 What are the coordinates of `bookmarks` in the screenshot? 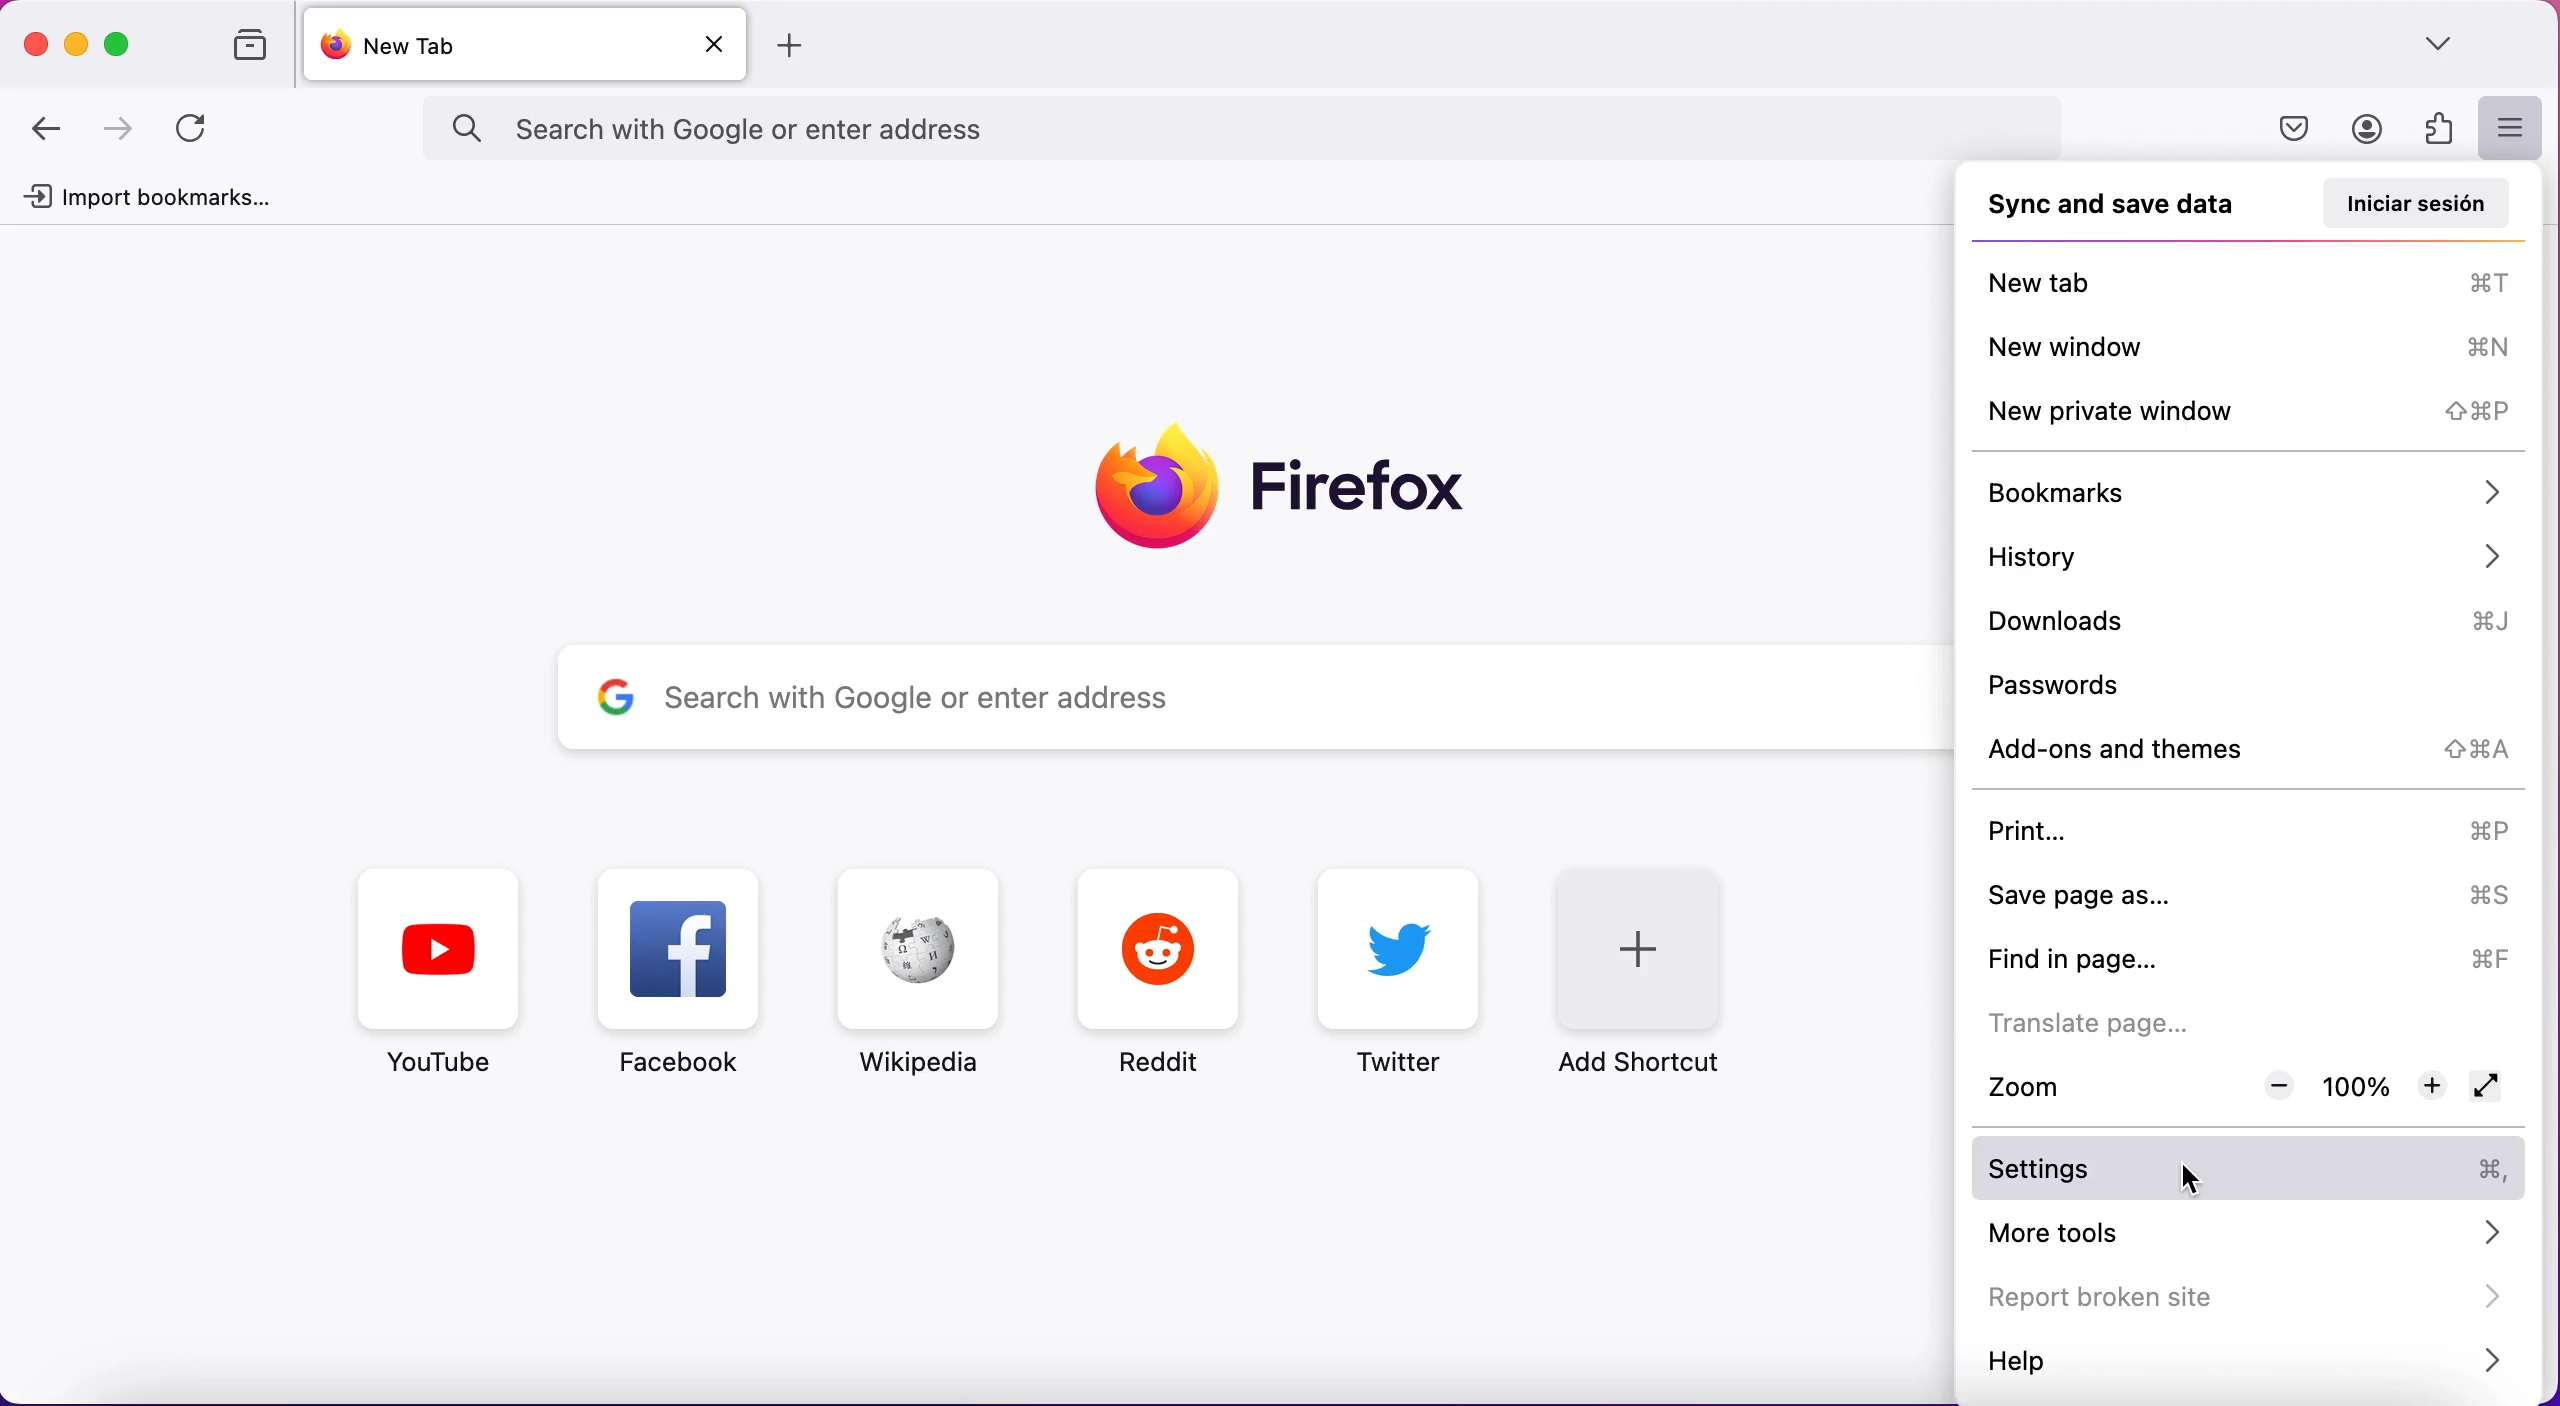 It's located at (2243, 490).